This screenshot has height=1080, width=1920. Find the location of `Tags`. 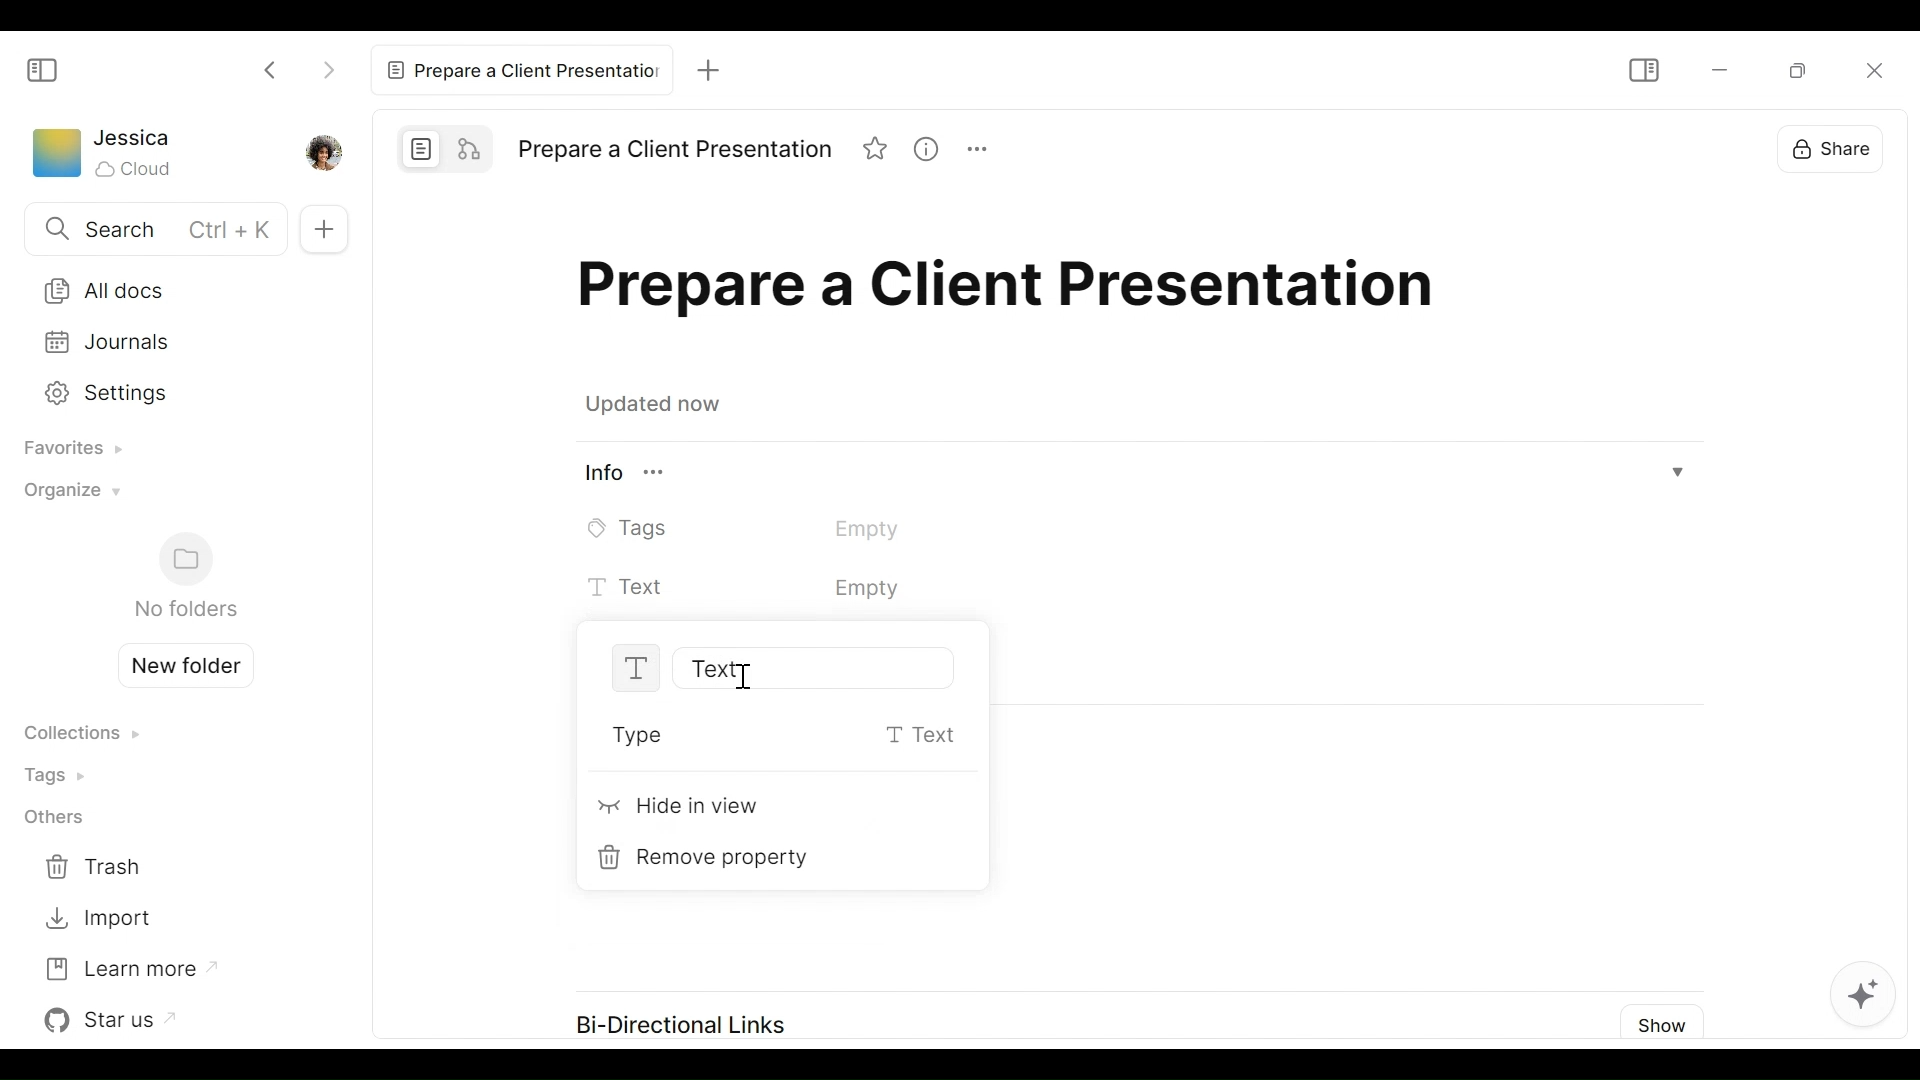

Tags is located at coordinates (772, 528).